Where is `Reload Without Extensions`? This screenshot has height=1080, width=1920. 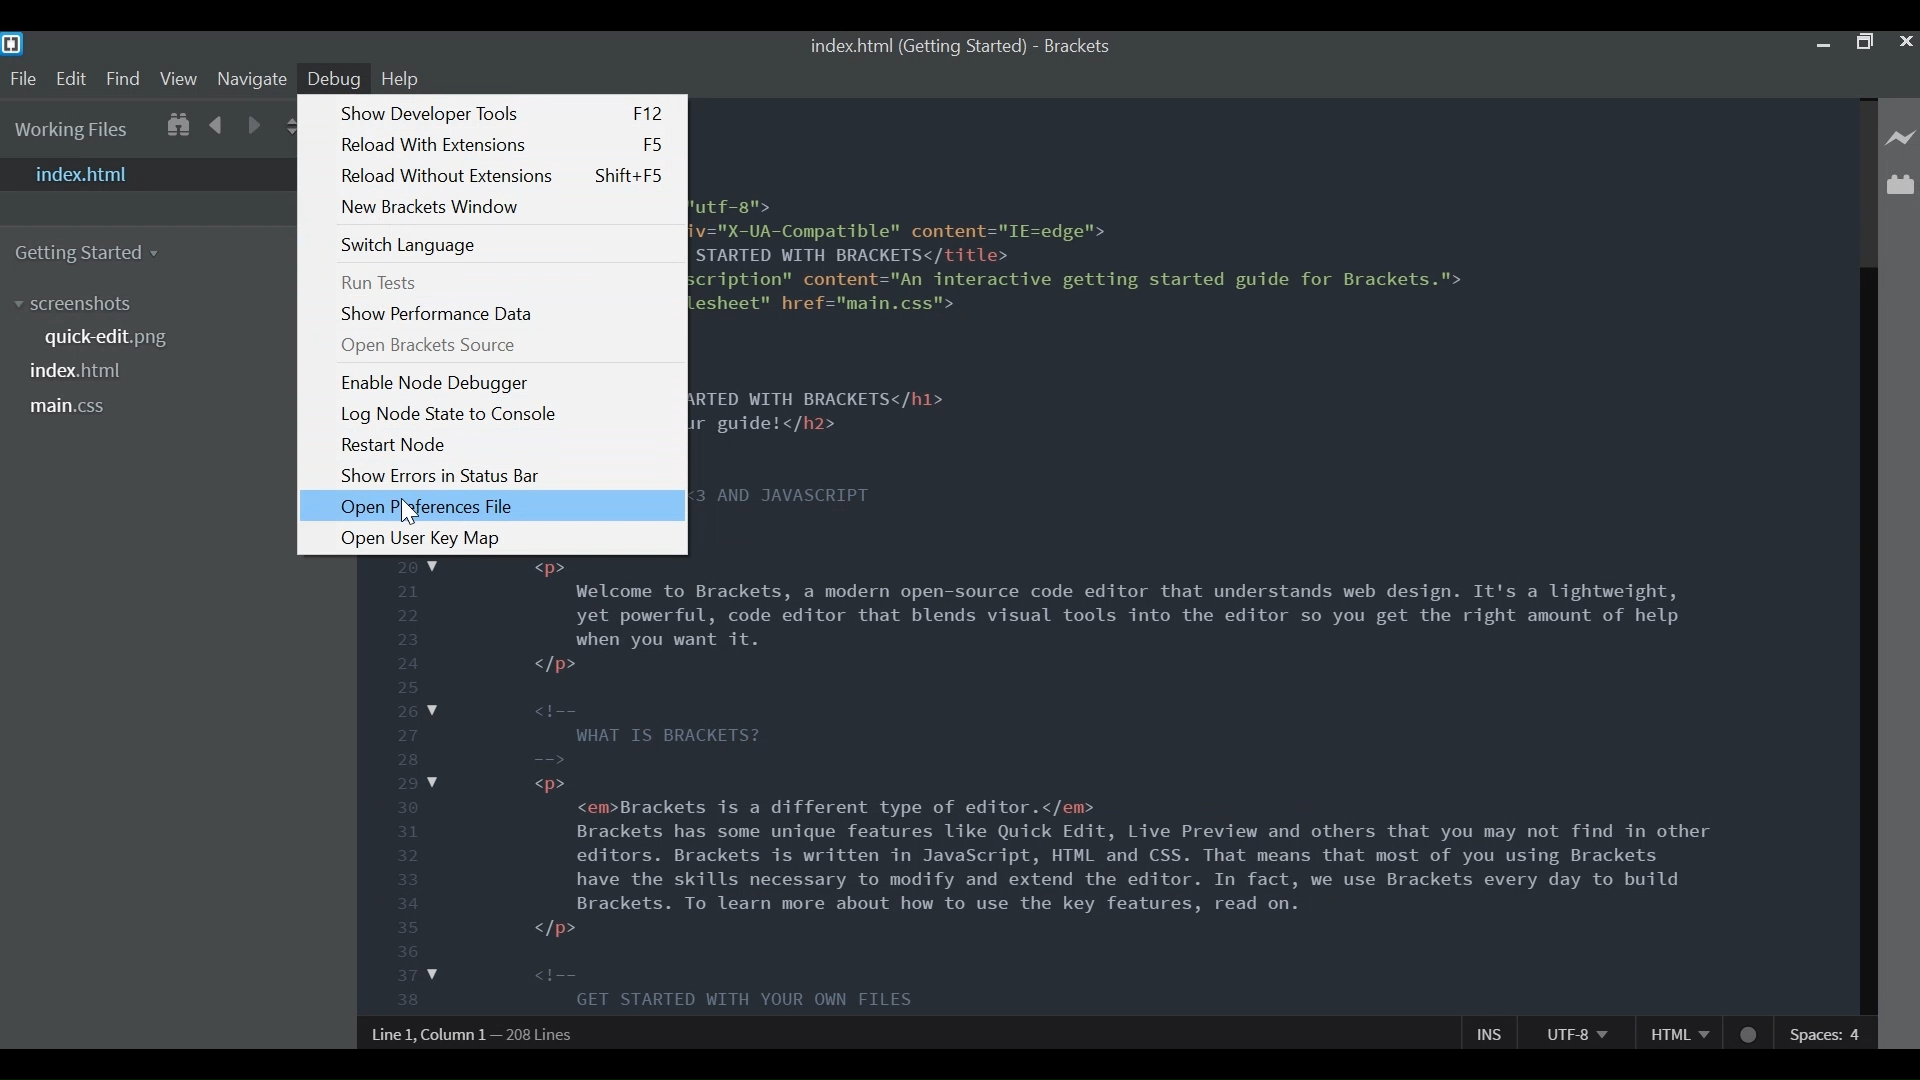 Reload Without Extensions is located at coordinates (501, 175).